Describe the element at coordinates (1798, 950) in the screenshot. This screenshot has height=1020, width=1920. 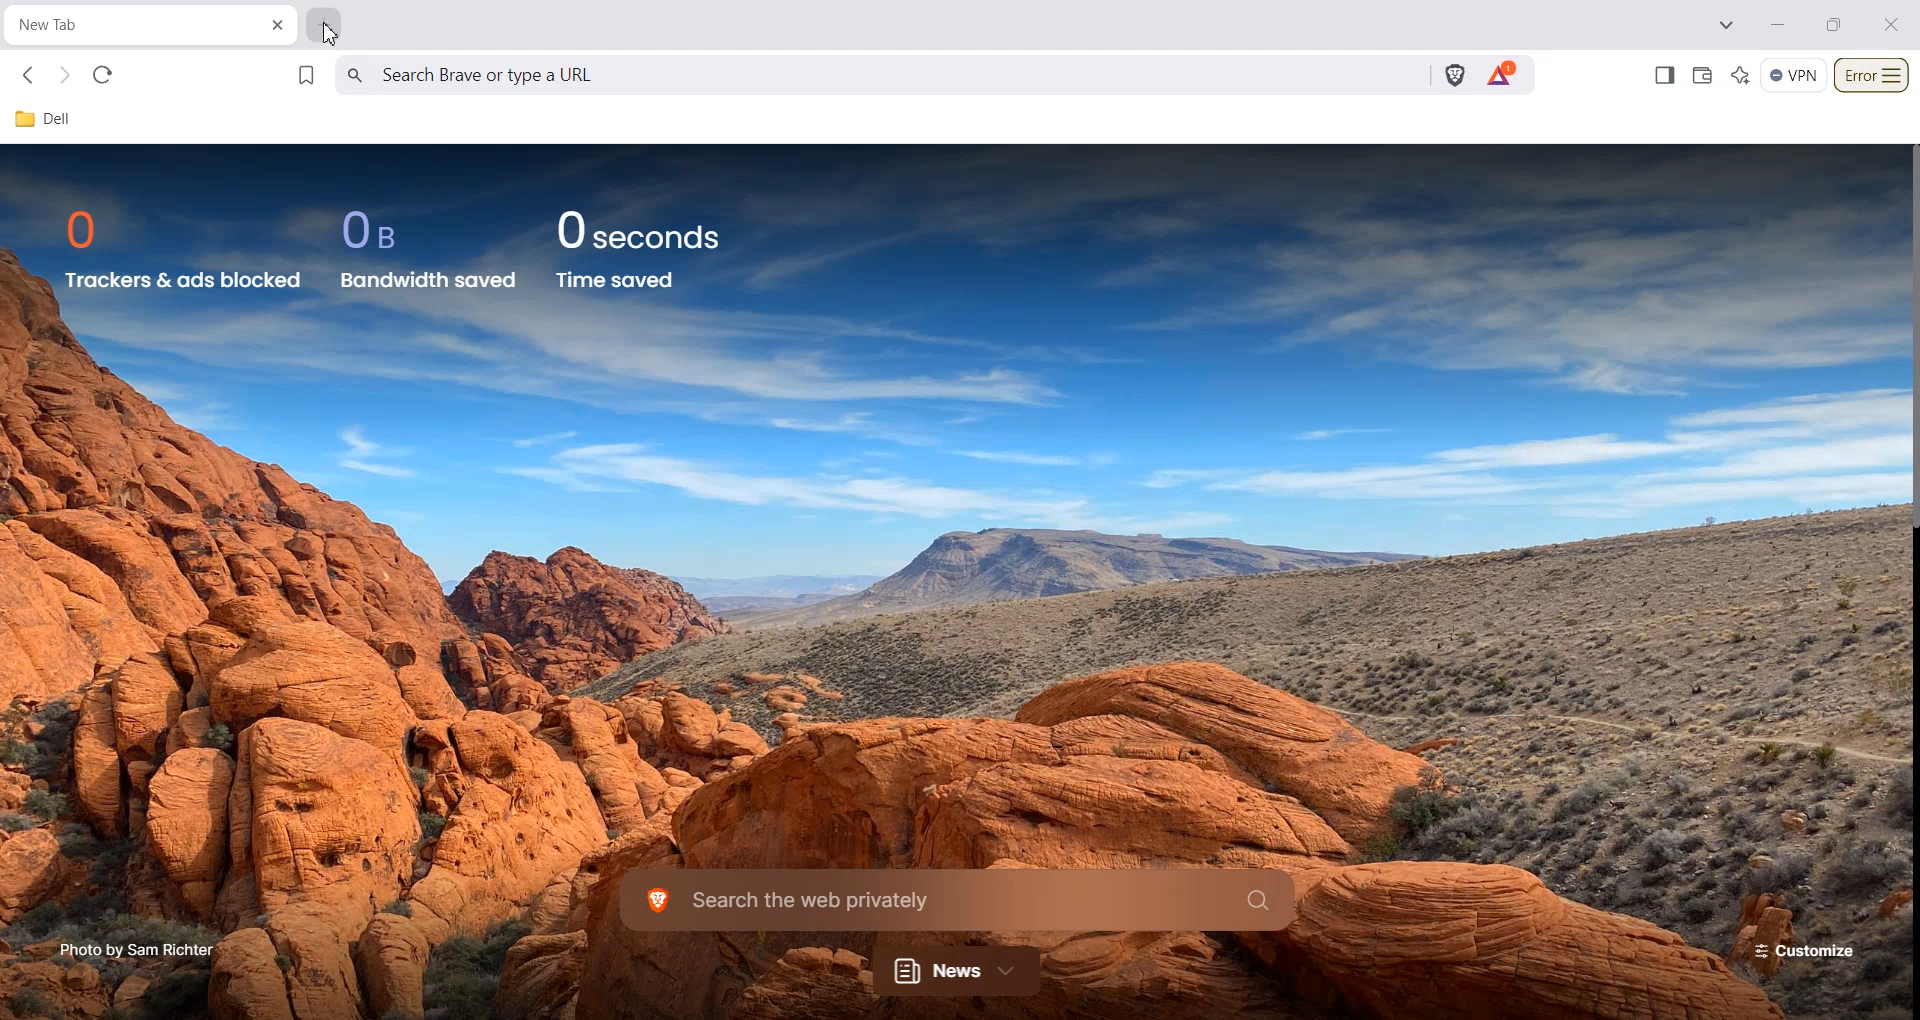
I see `Customize` at that location.